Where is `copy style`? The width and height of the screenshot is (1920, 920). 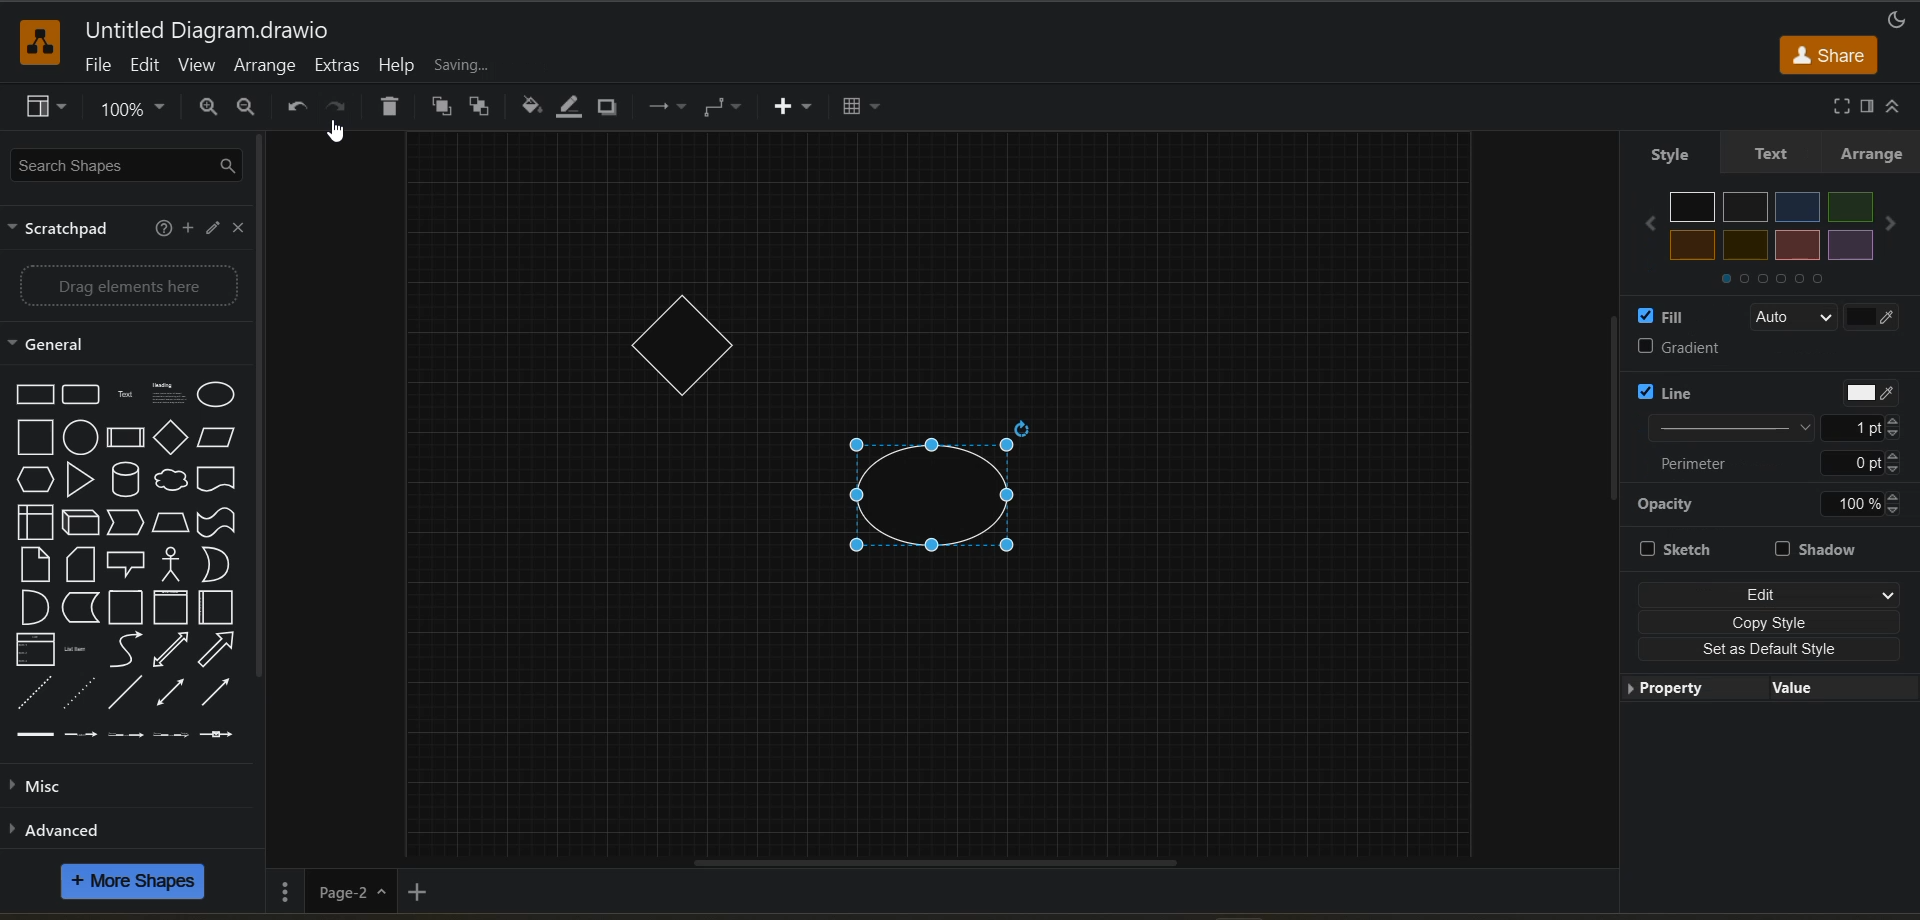
copy style is located at coordinates (1771, 624).